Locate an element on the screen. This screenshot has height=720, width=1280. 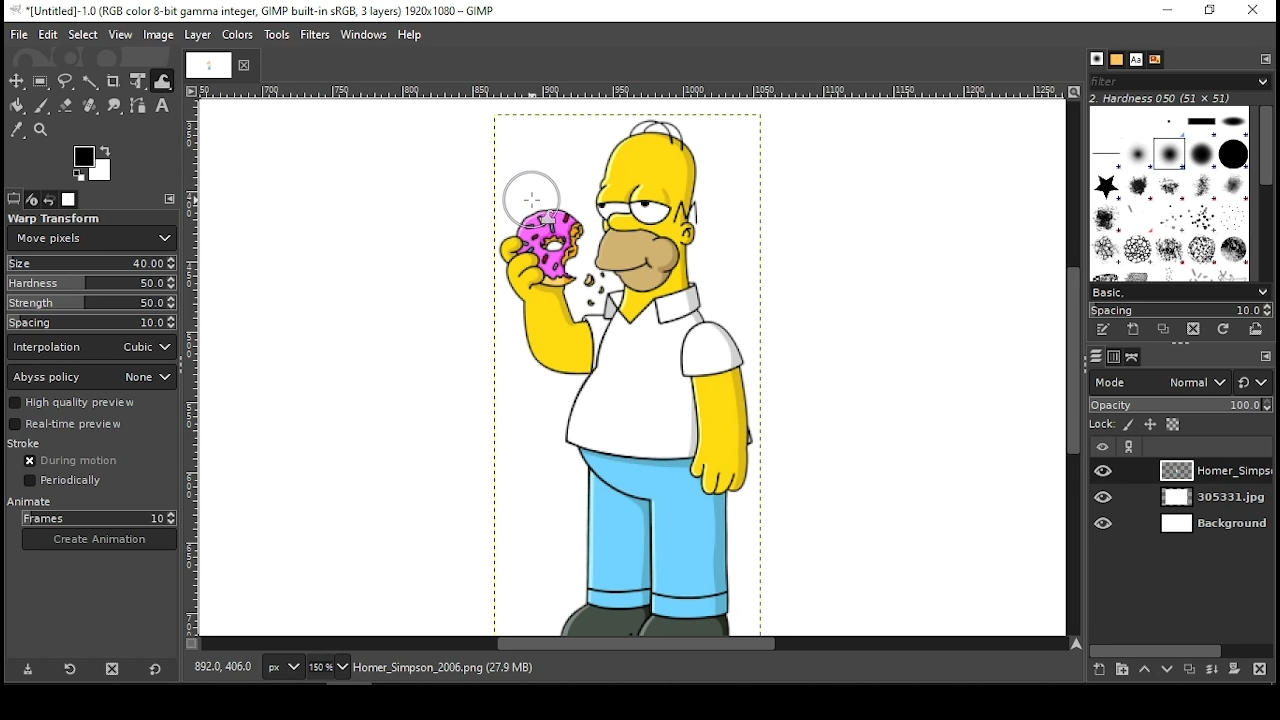
edit is located at coordinates (48, 35).